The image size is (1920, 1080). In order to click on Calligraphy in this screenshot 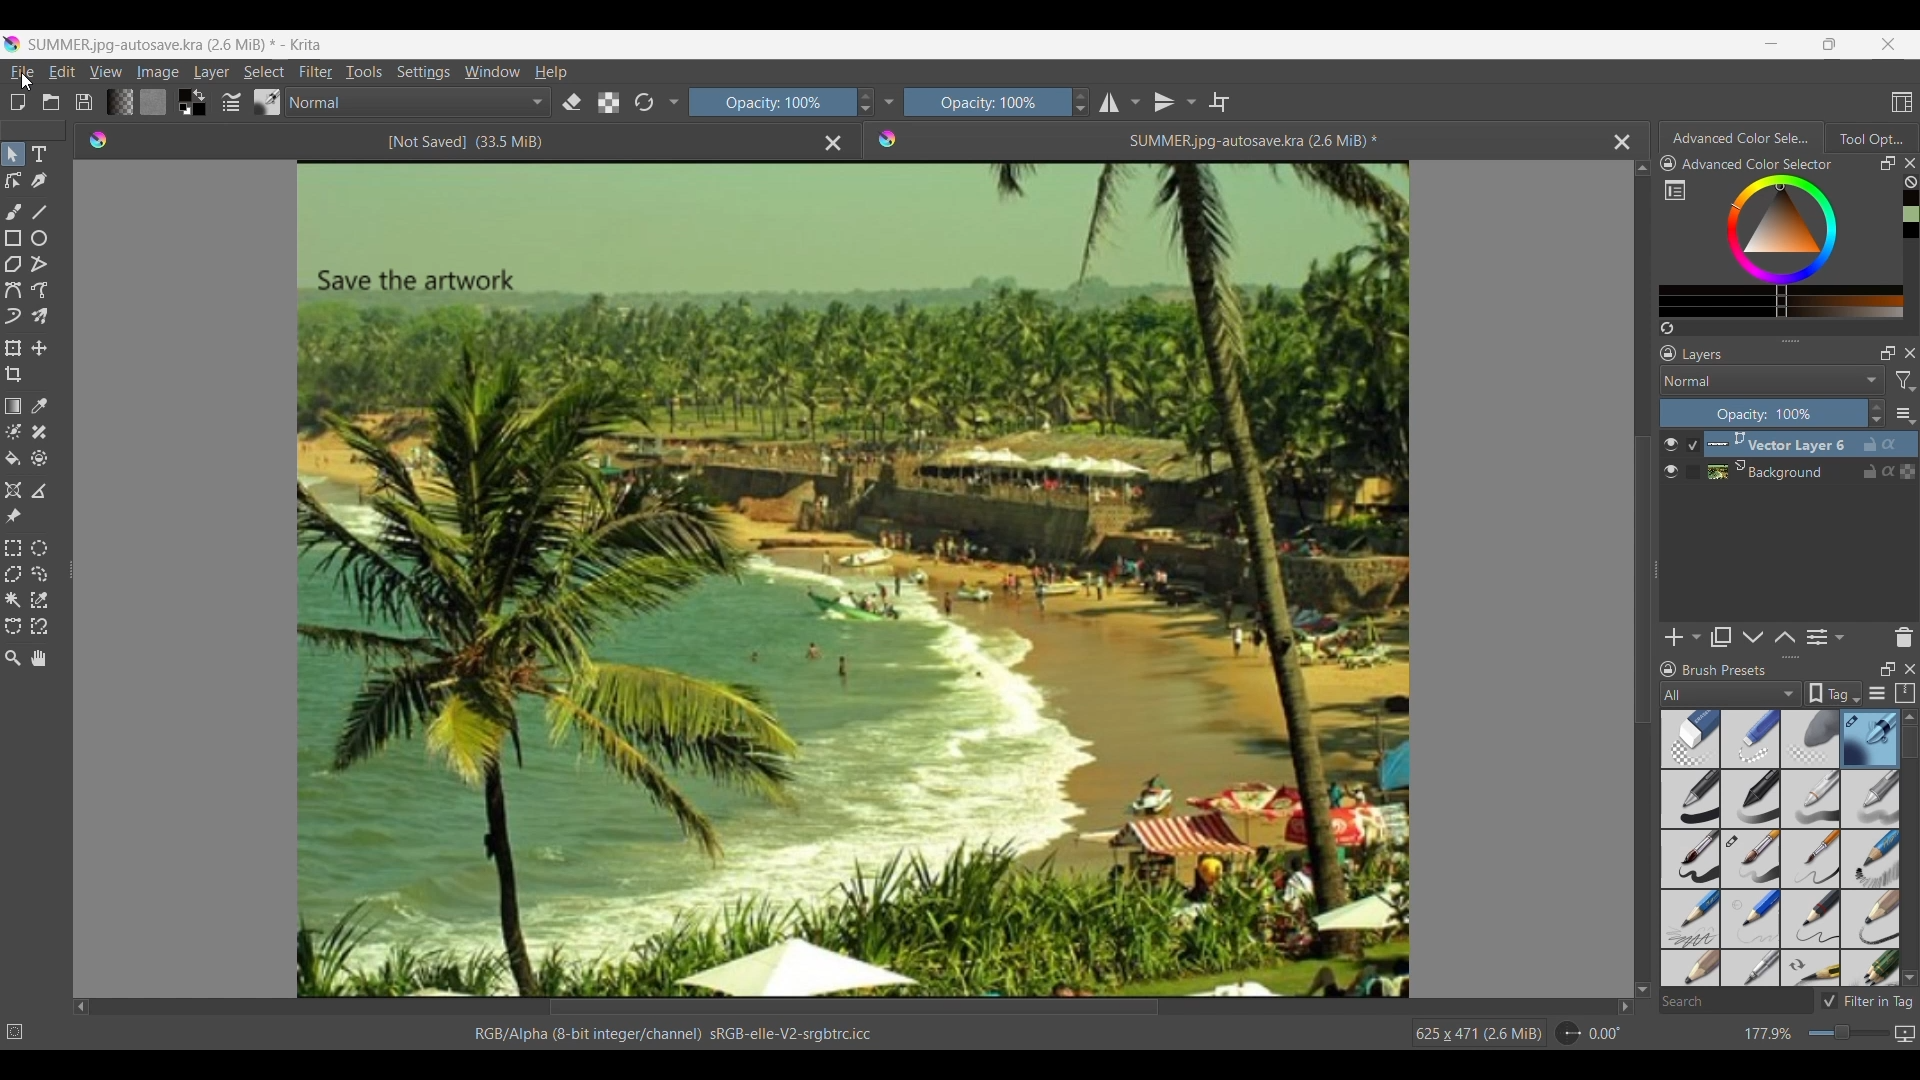, I will do `click(39, 182)`.